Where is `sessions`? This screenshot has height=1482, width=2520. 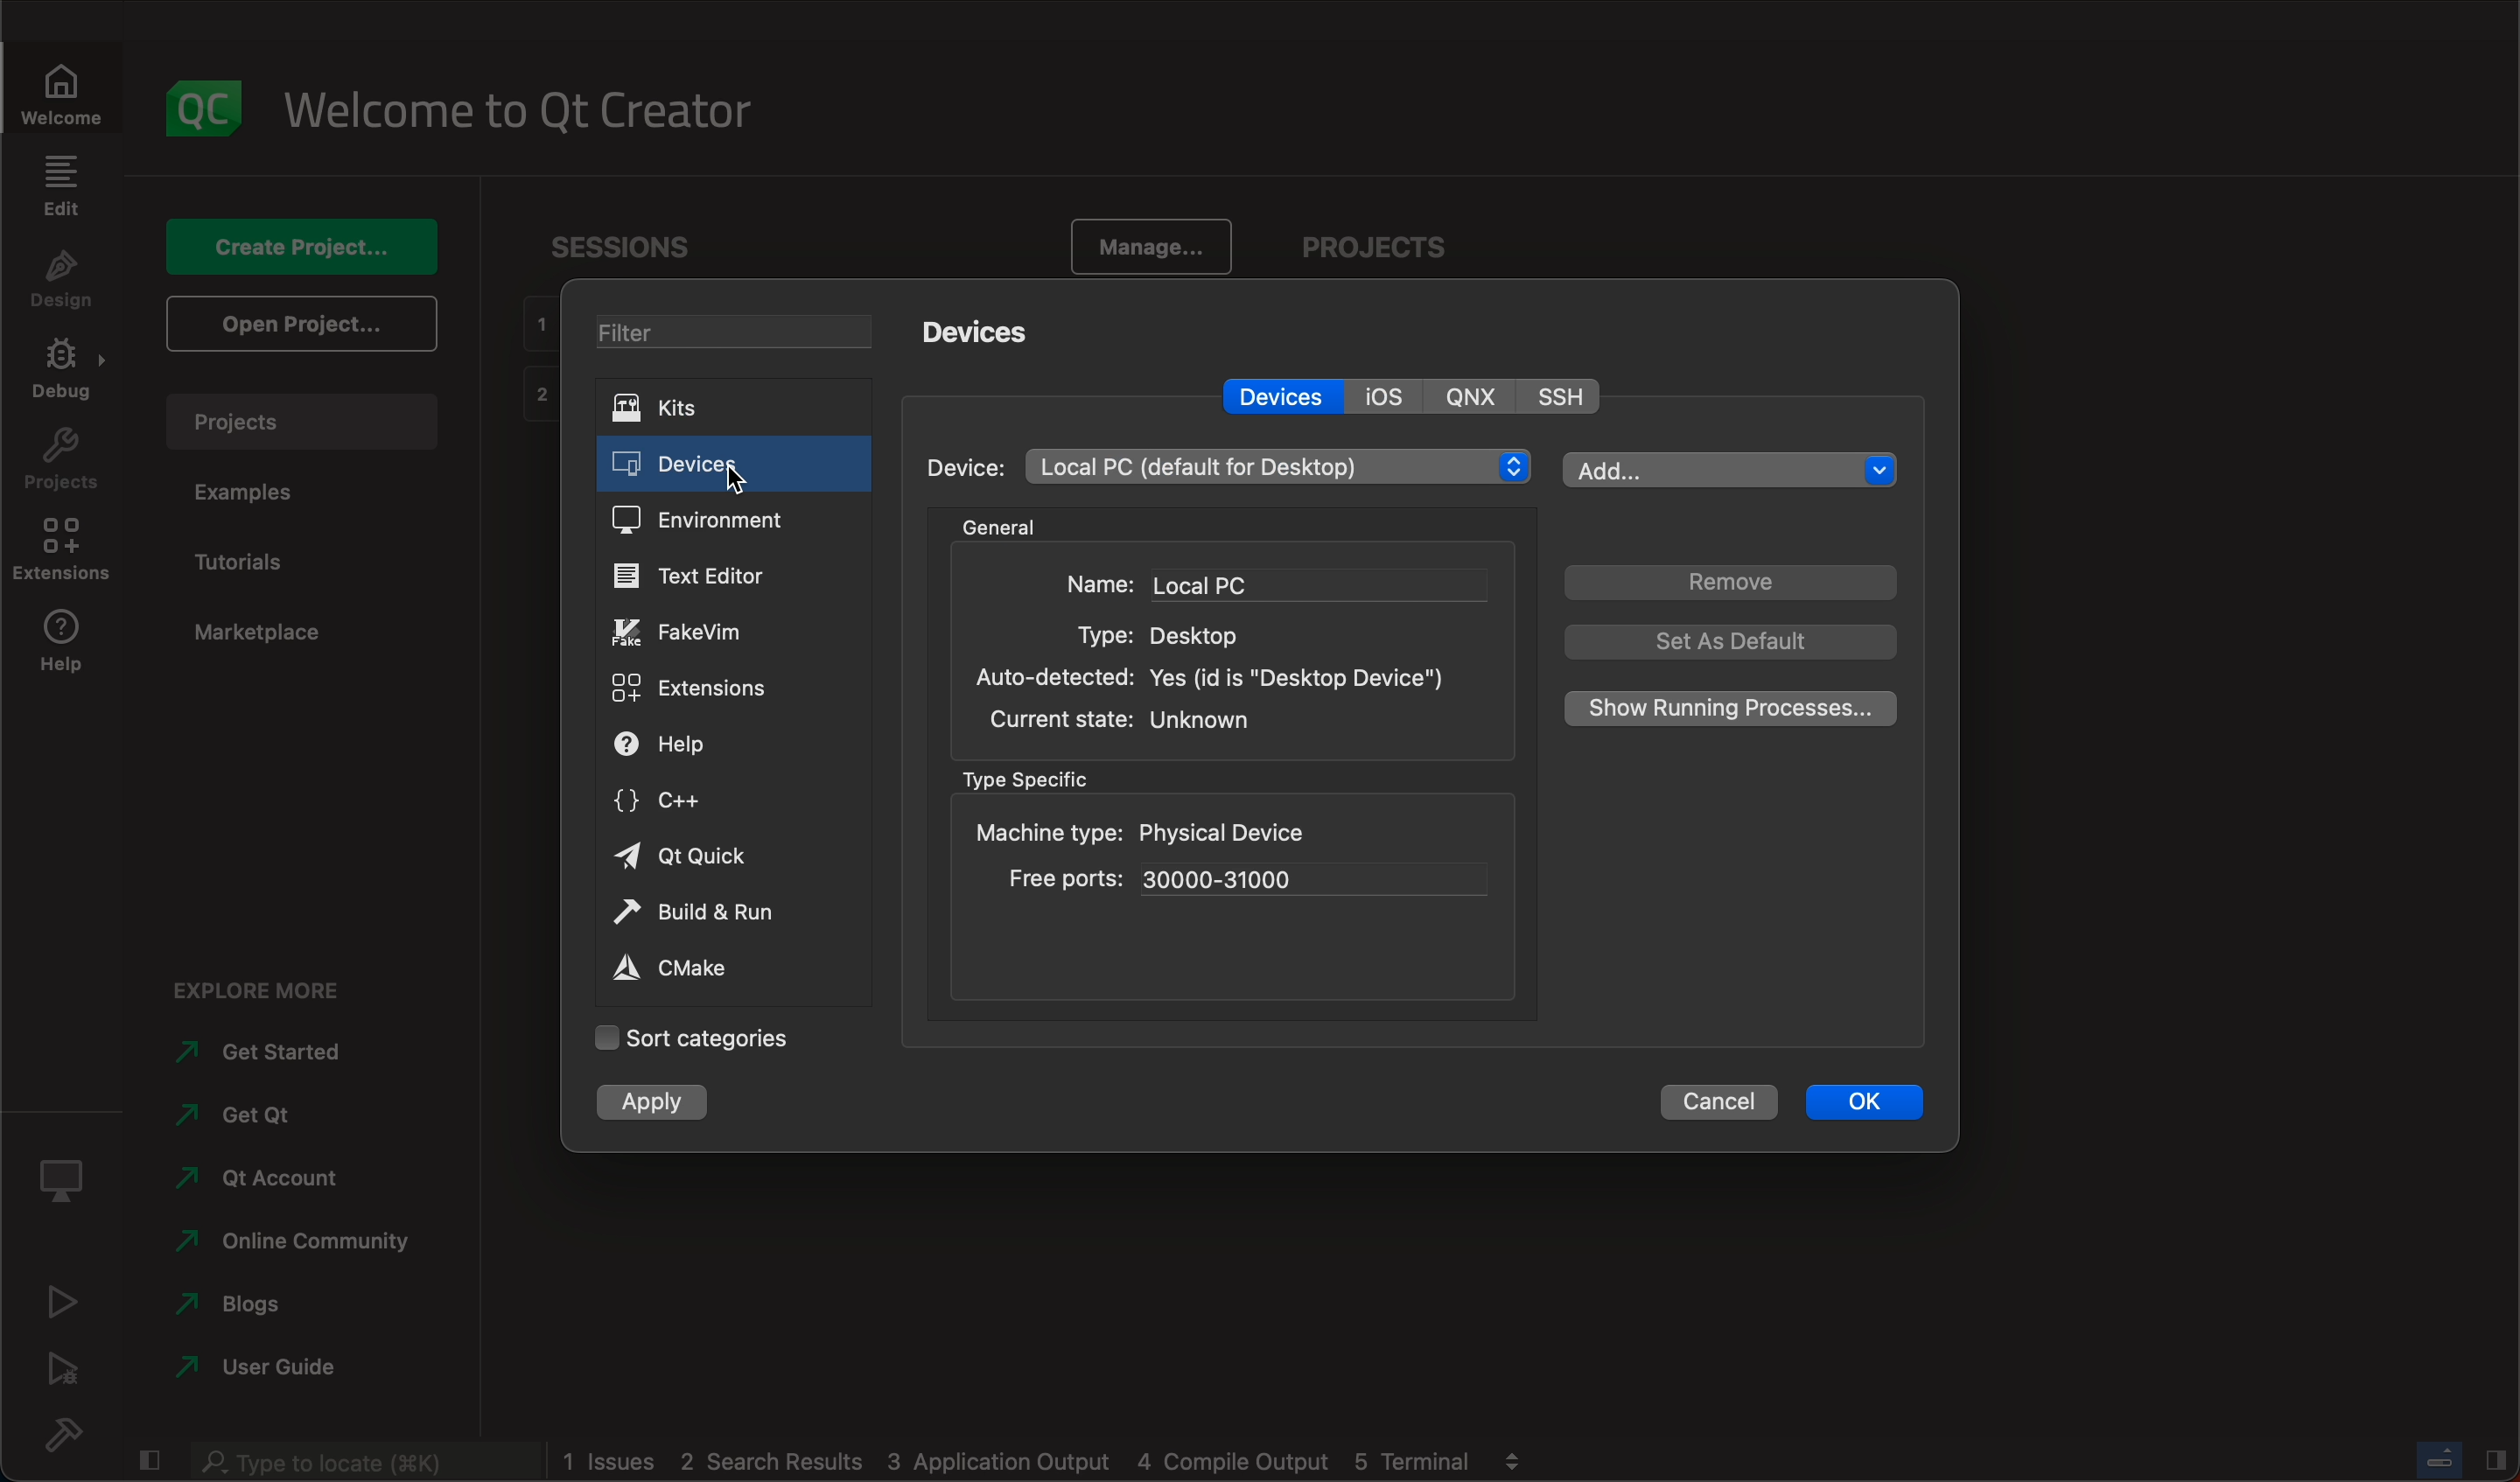 sessions is located at coordinates (635, 246).